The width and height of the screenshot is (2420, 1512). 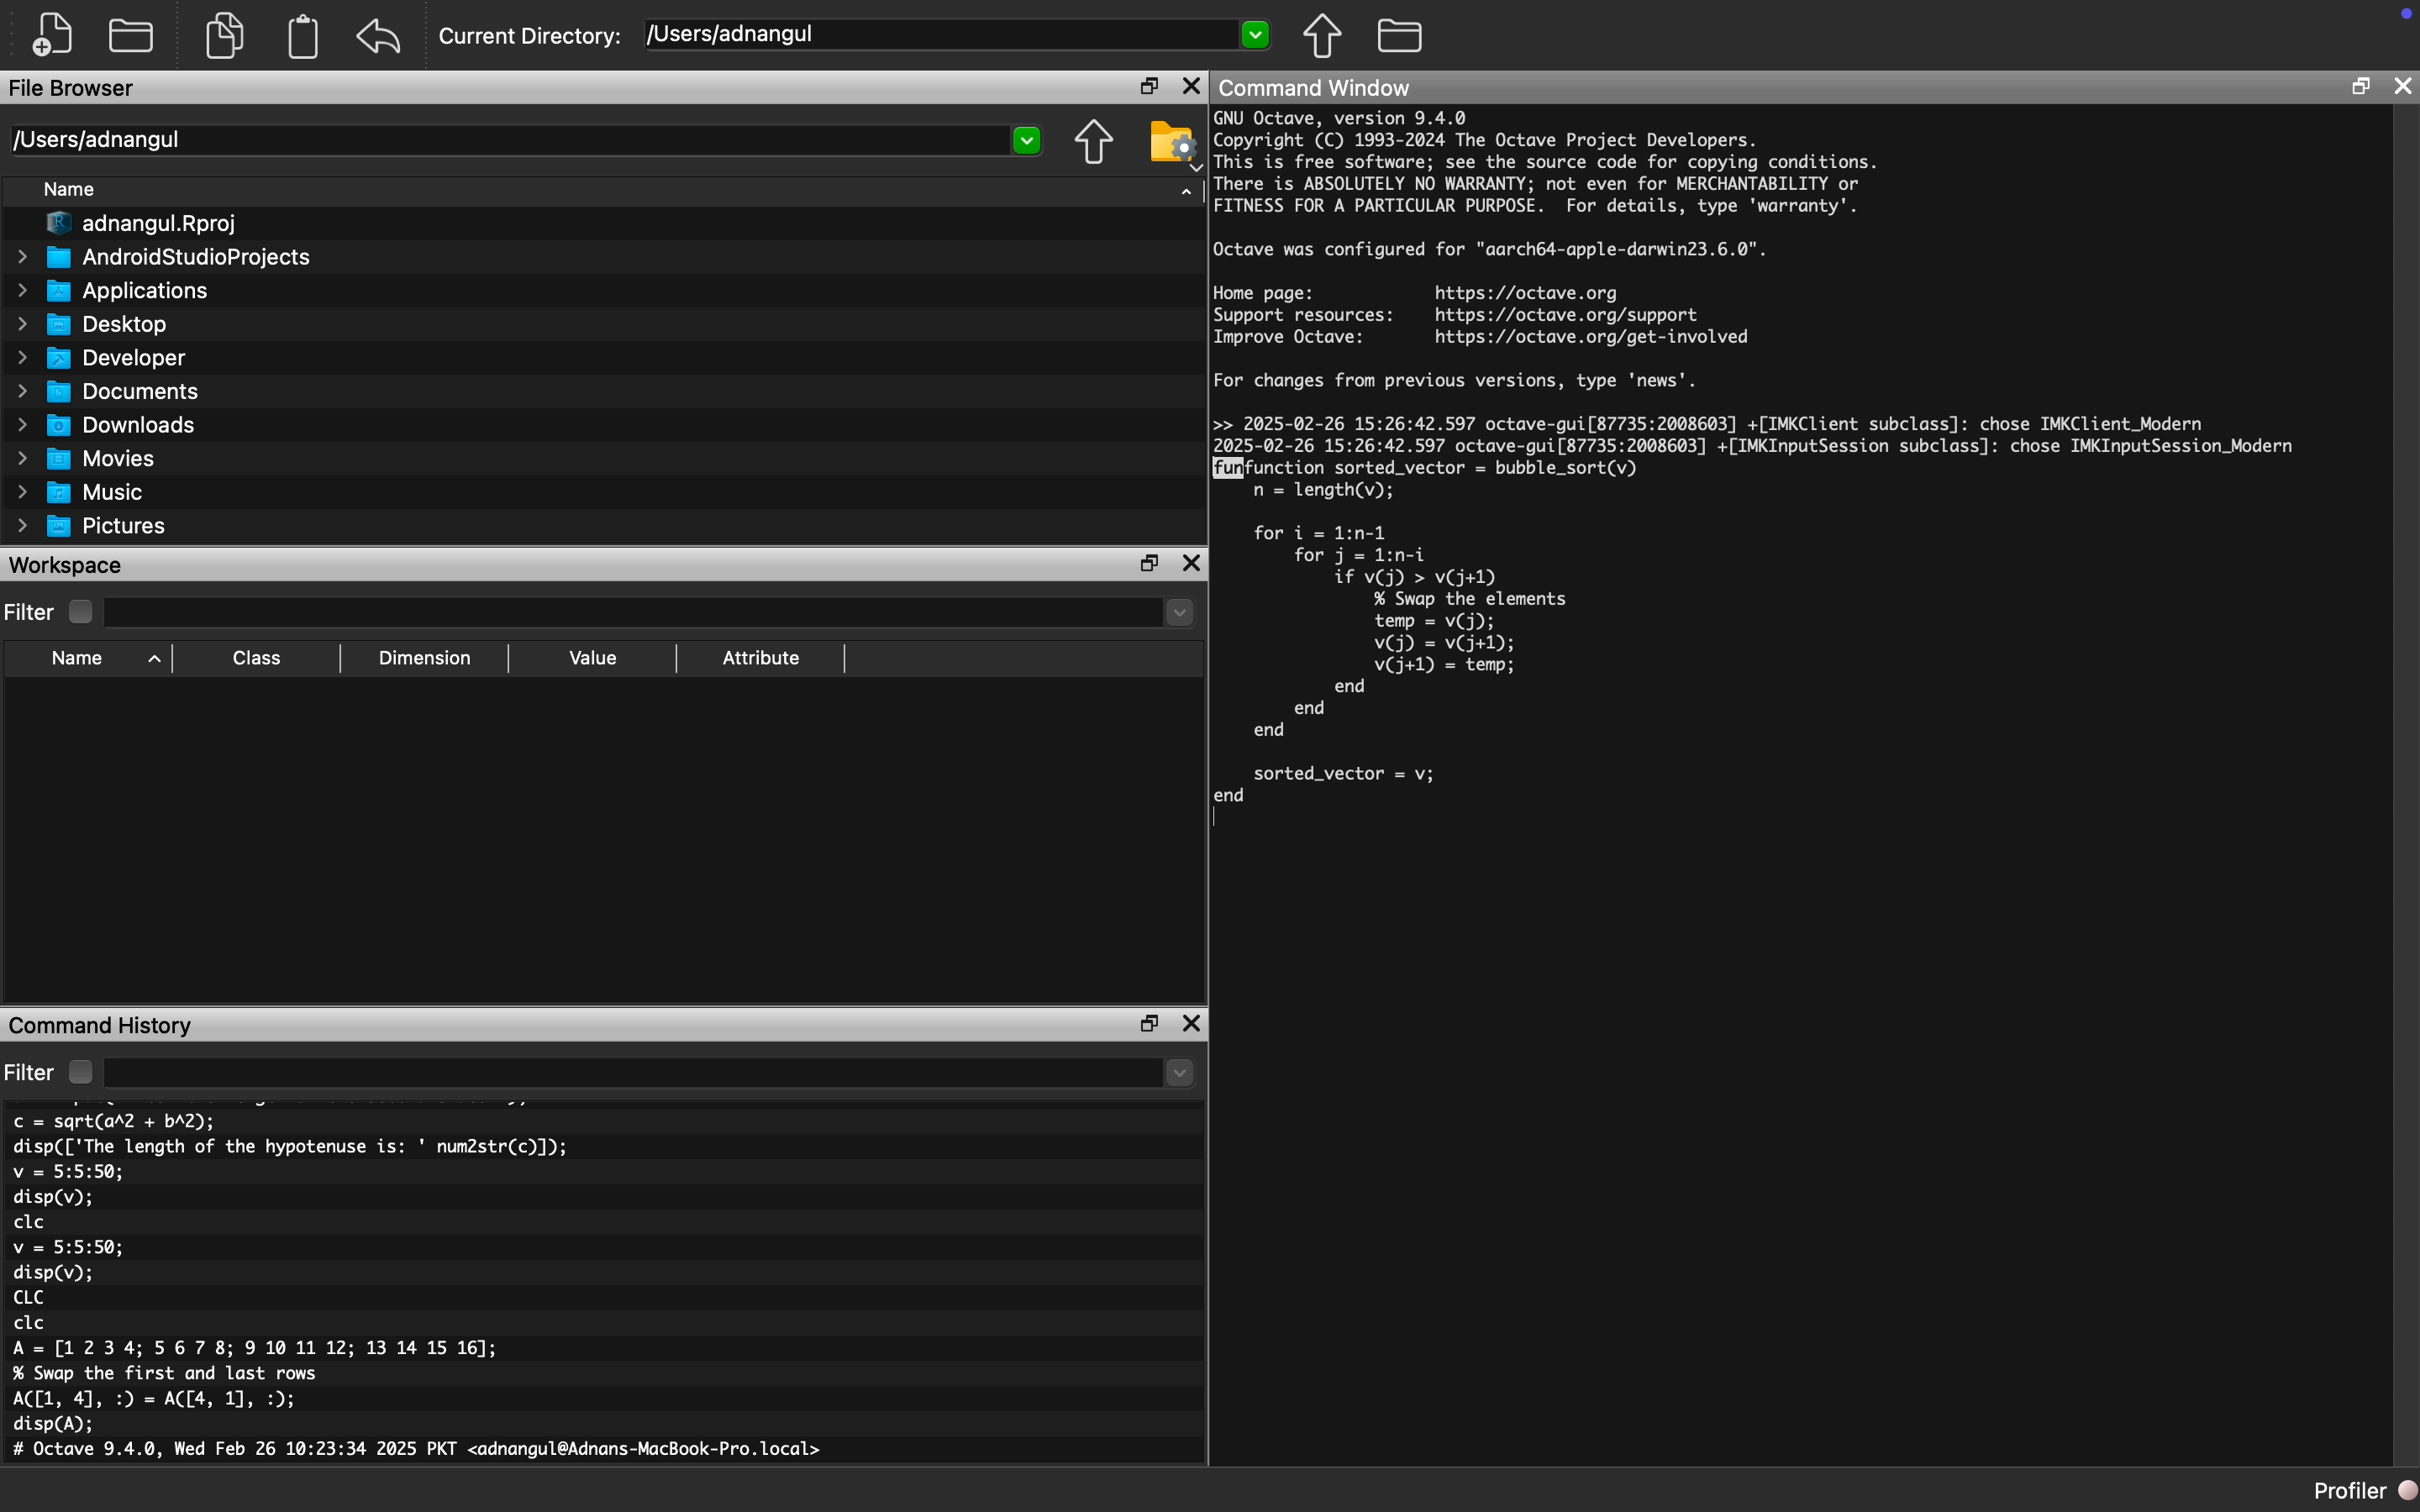 What do you see at coordinates (1173, 144) in the screenshot?
I see `Folder Settings` at bounding box center [1173, 144].